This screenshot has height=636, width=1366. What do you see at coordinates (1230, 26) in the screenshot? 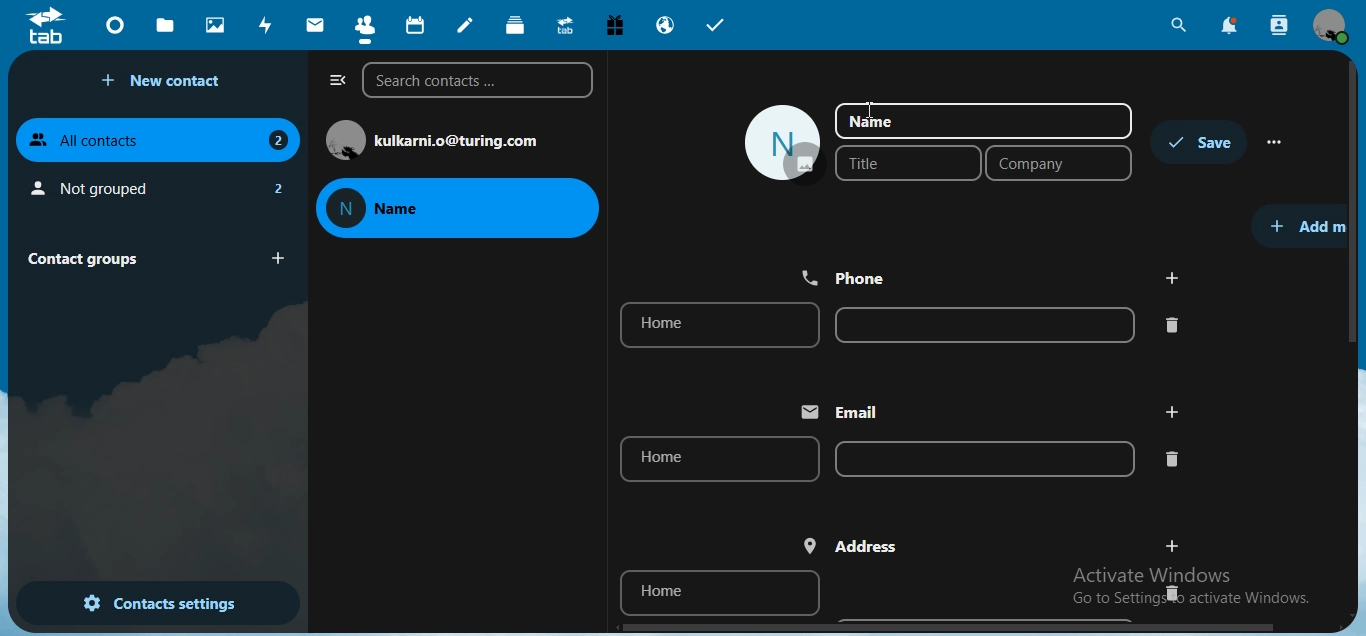
I see `notifications` at bounding box center [1230, 26].